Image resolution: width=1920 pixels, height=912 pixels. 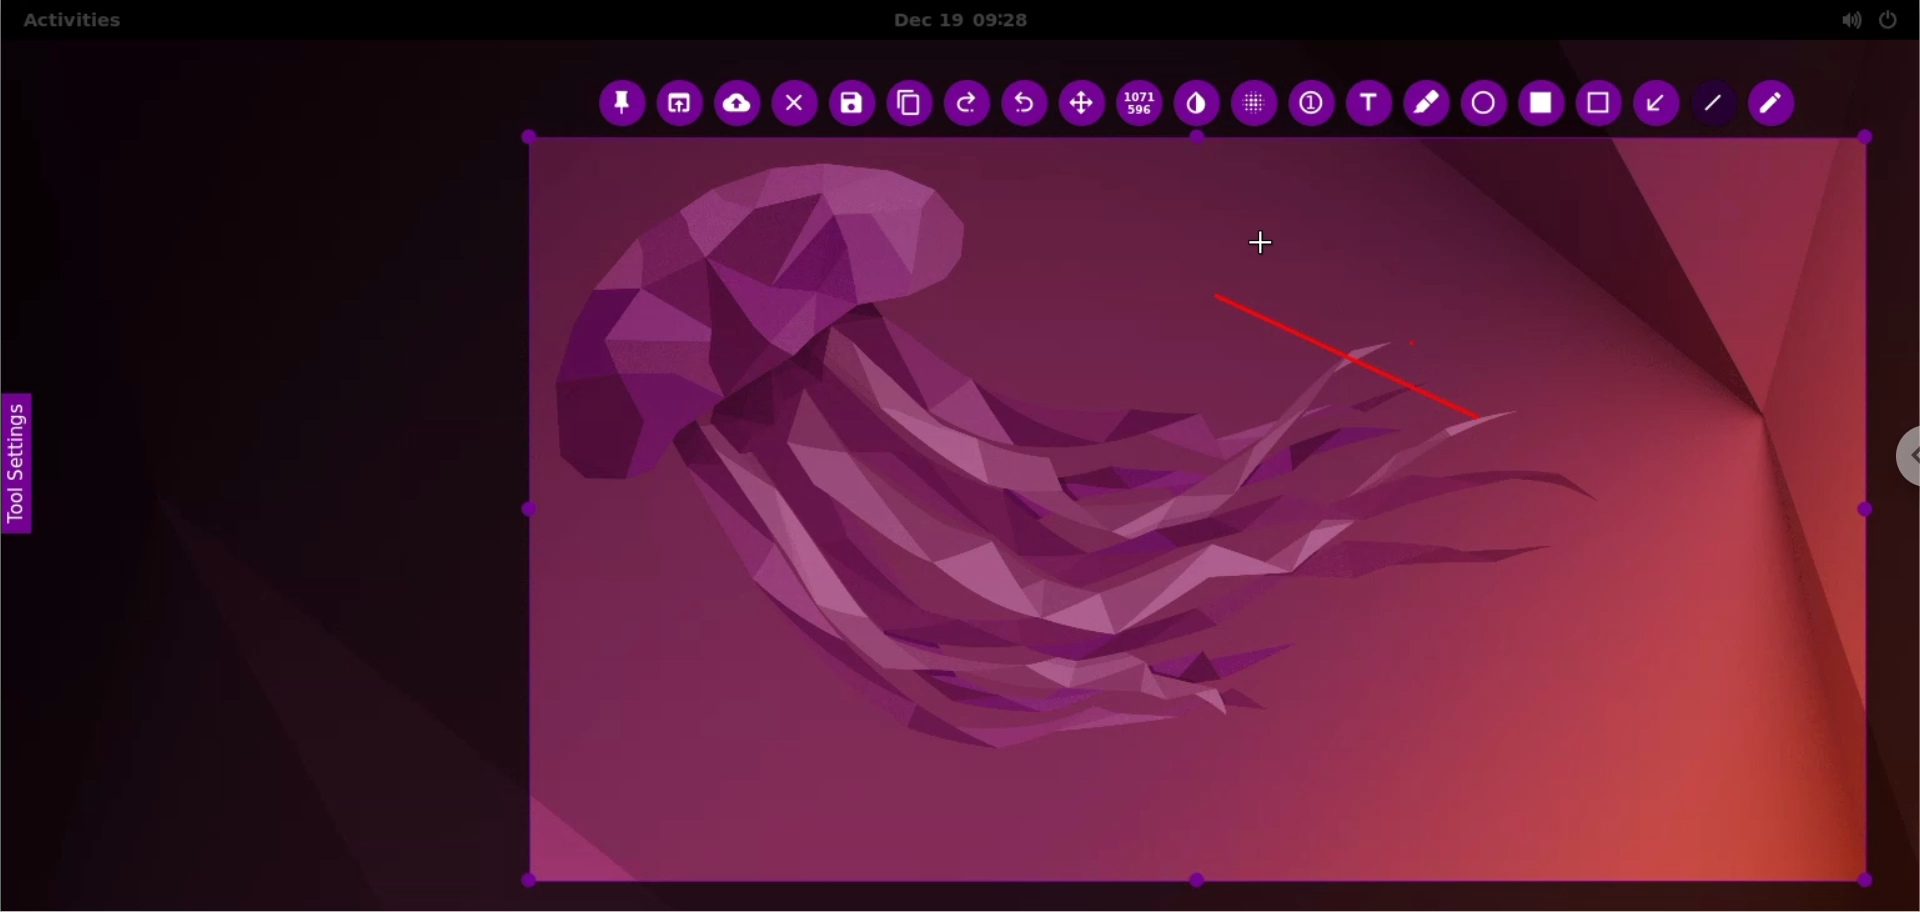 I want to click on copy to clipboard , so click(x=911, y=103).